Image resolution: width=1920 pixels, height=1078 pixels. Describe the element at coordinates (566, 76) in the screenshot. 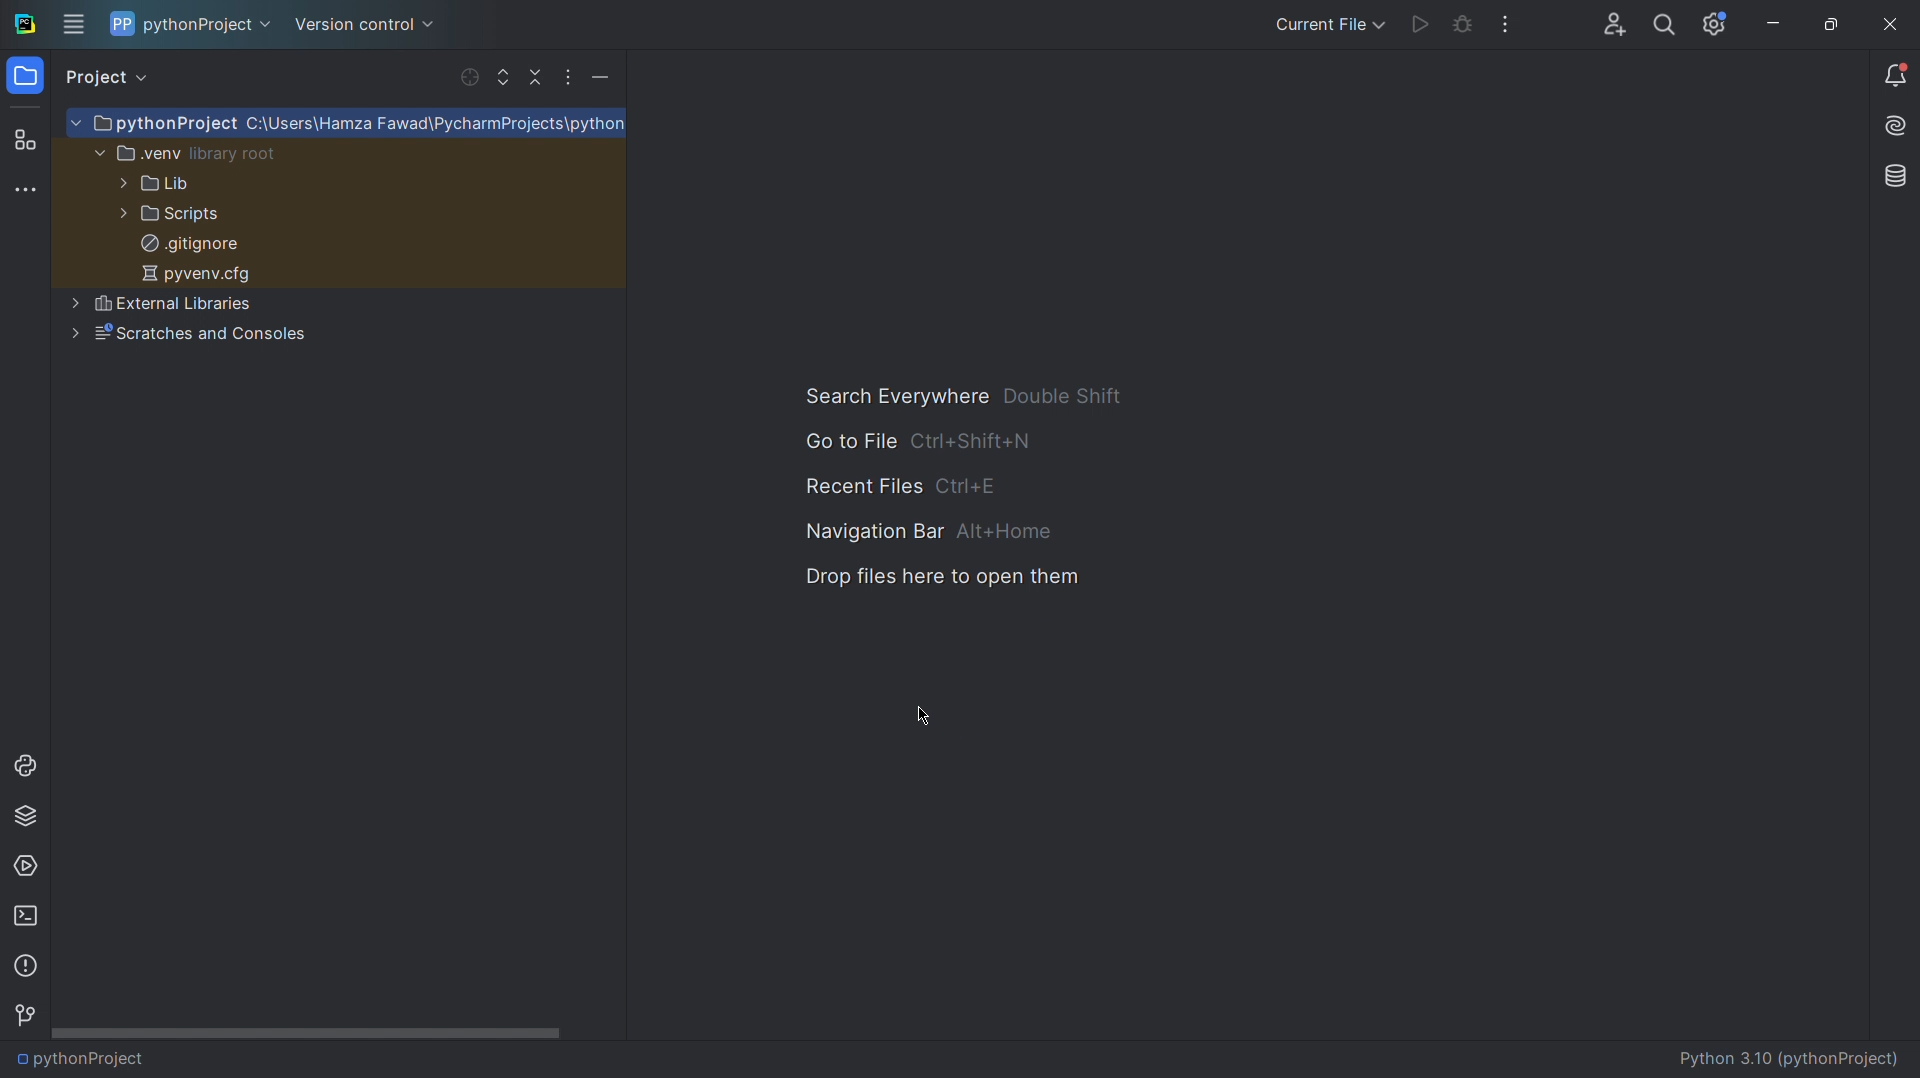

I see `More` at that location.